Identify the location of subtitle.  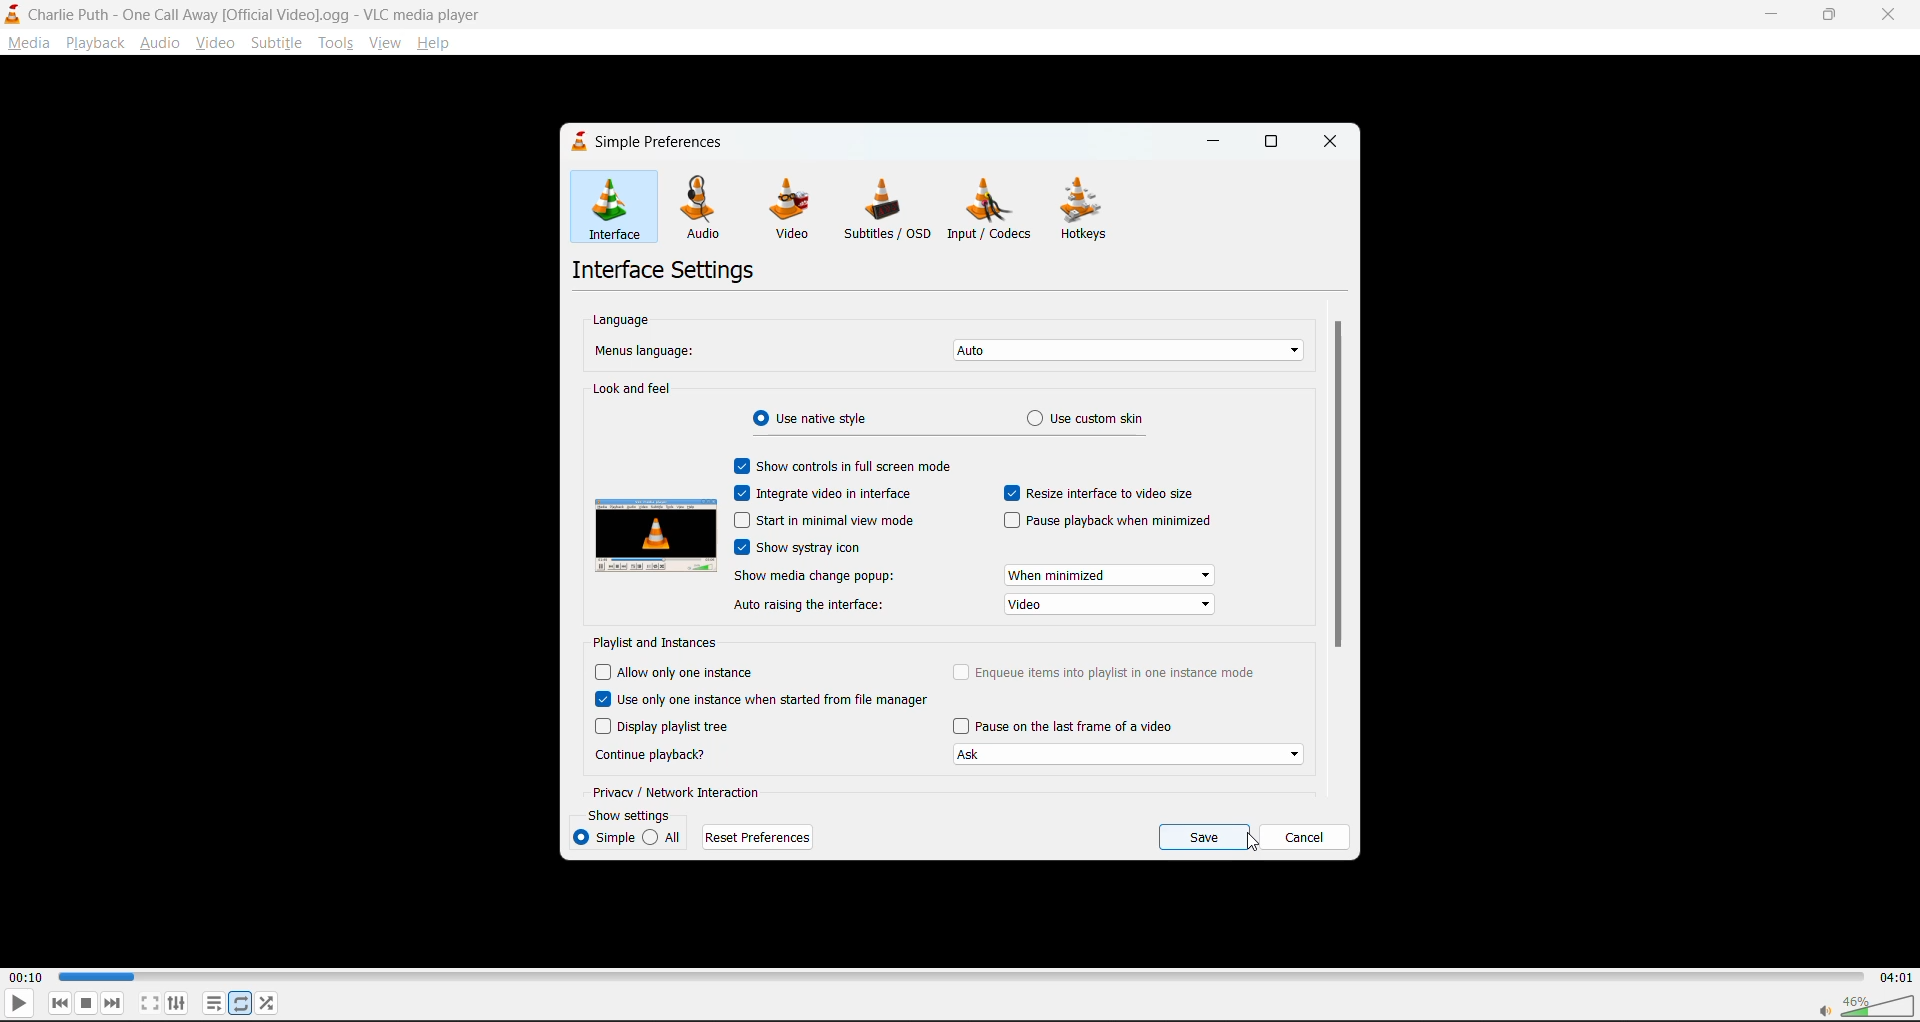
(279, 45).